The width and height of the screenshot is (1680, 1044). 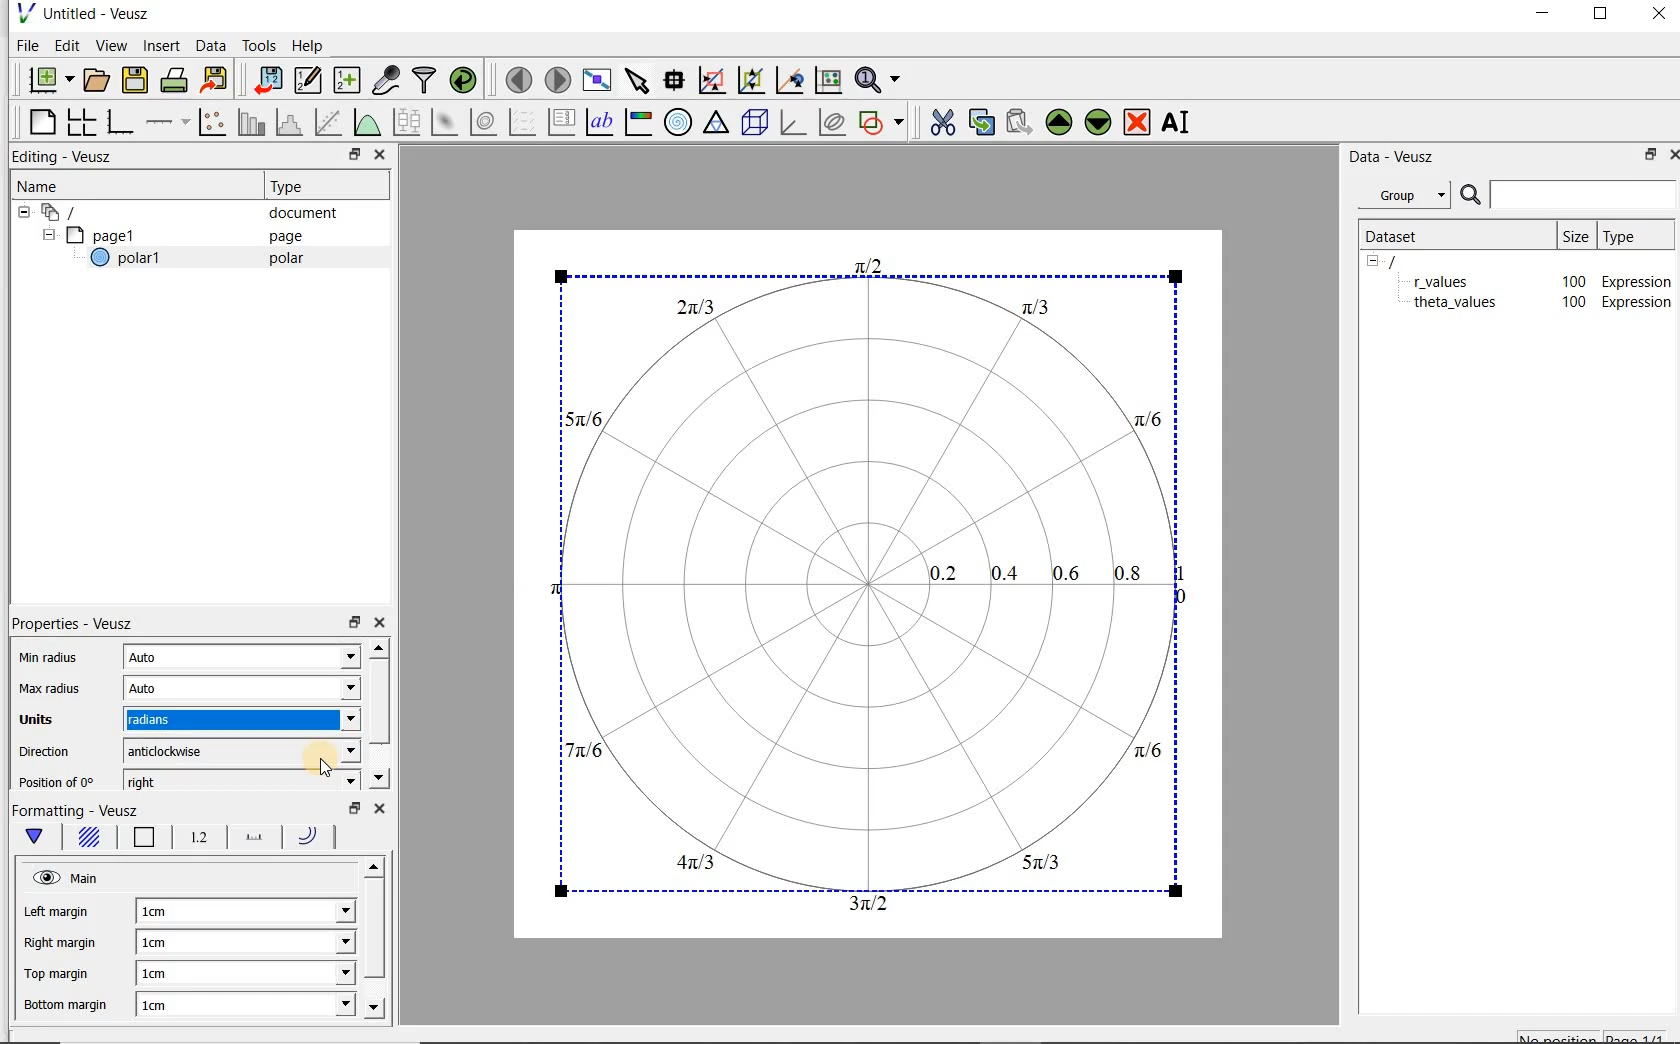 What do you see at coordinates (1569, 193) in the screenshot?
I see `Search bar` at bounding box center [1569, 193].